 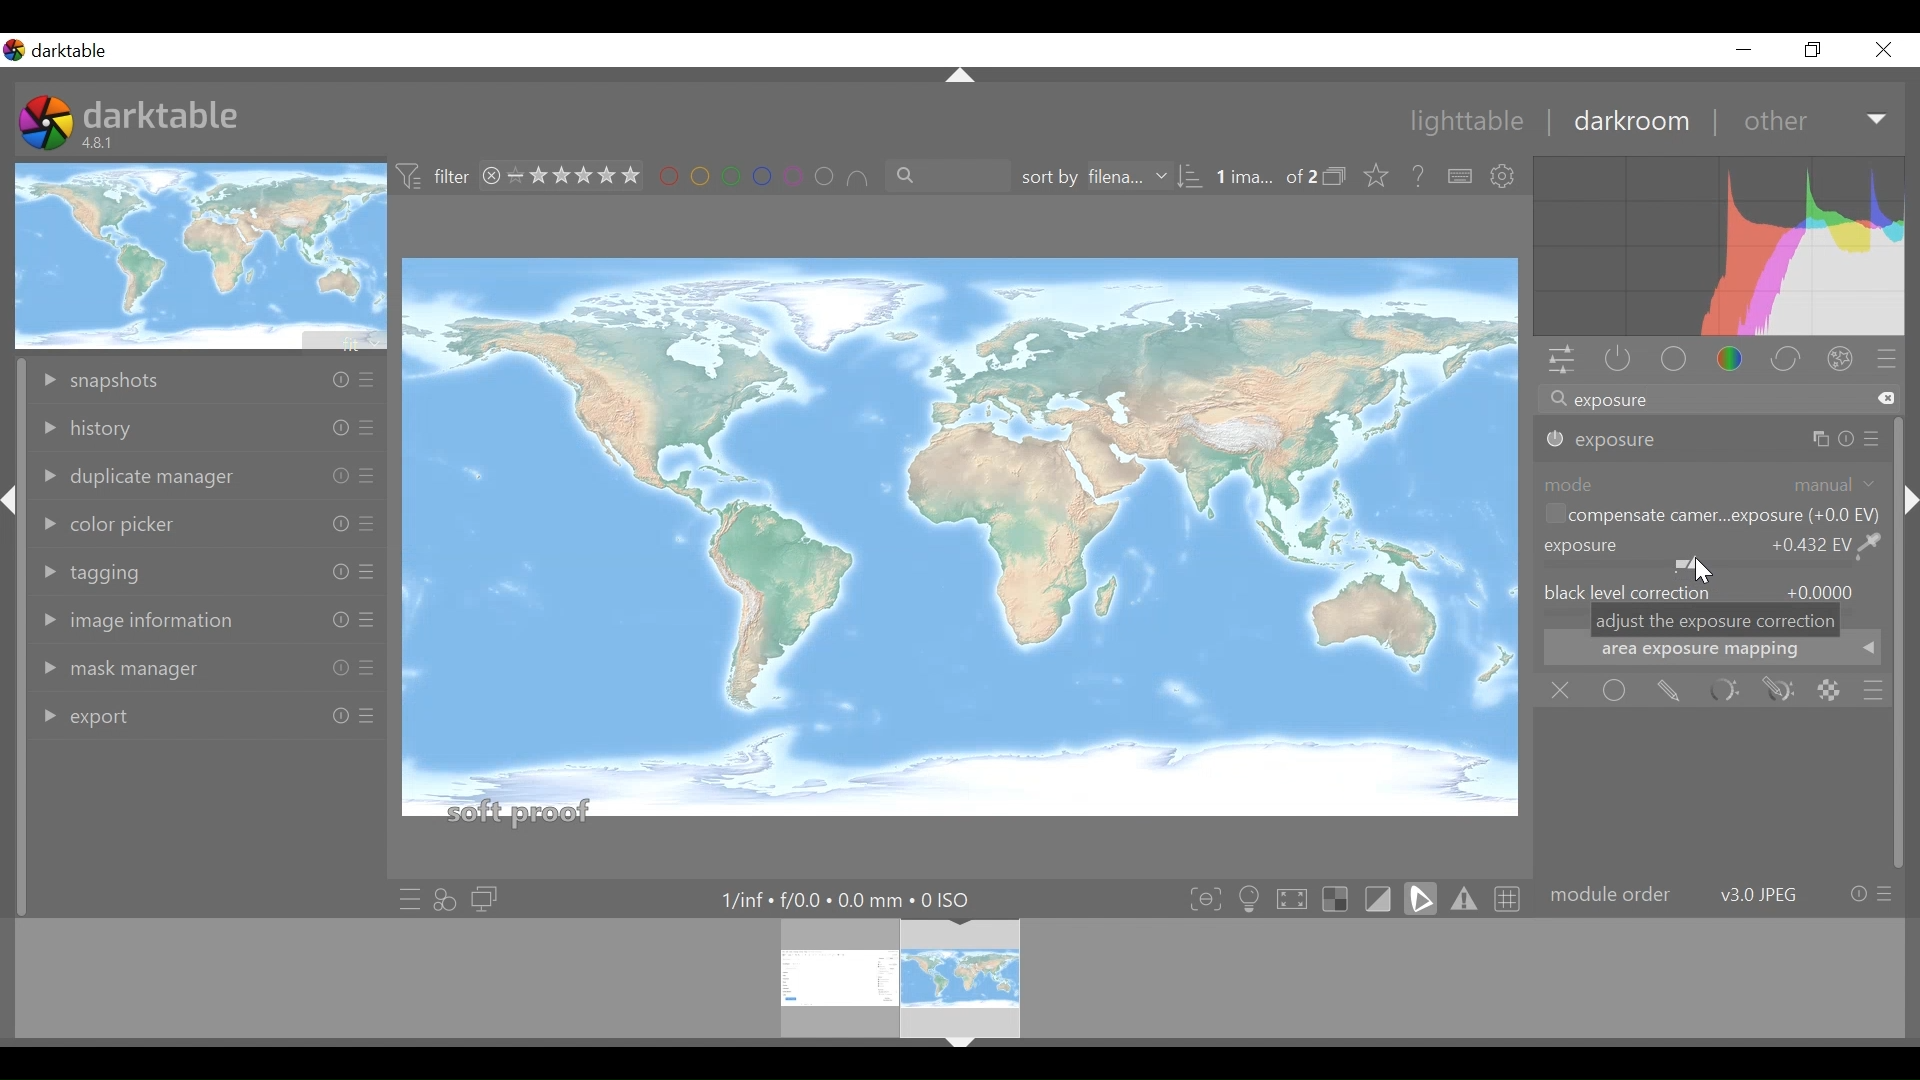 I want to click on history, so click(x=104, y=428).